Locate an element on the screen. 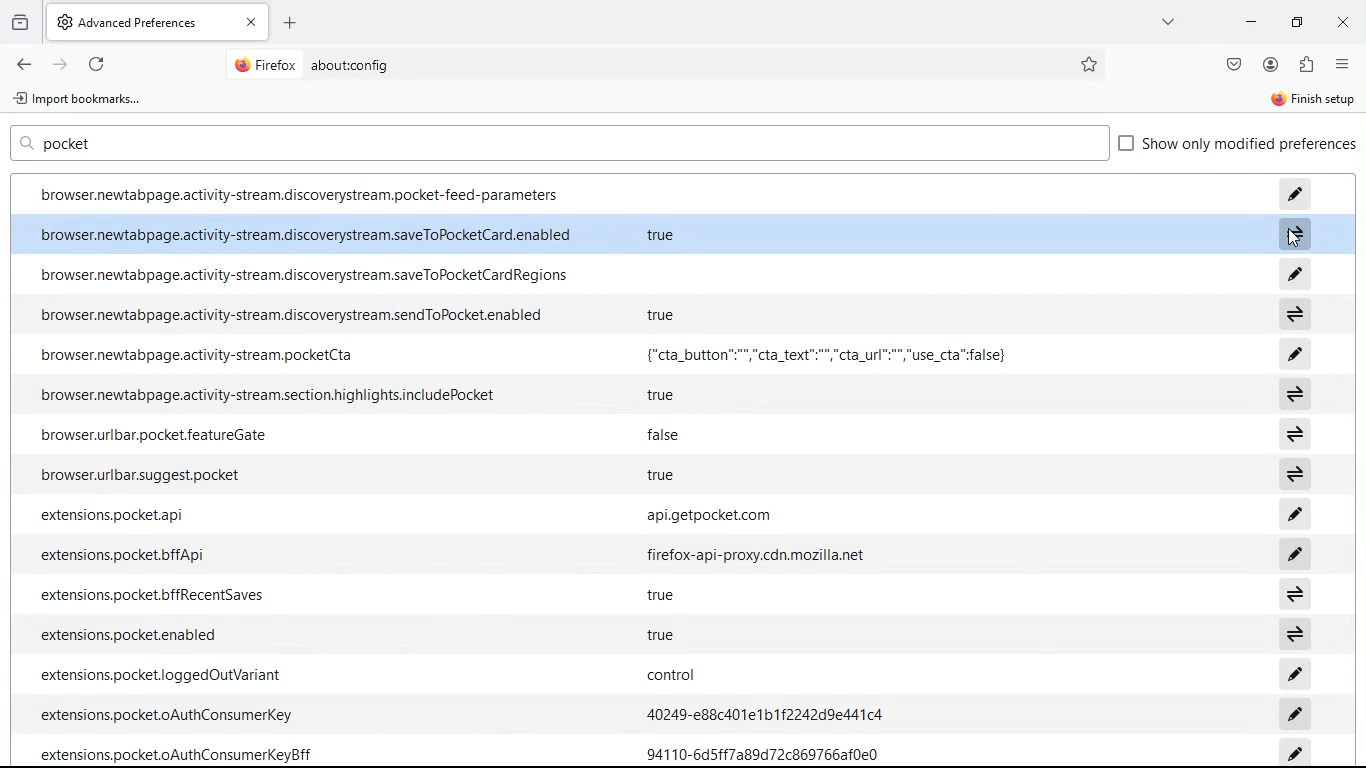  extensions.pocket.oAuthConsumerKeyBff is located at coordinates (177, 753).